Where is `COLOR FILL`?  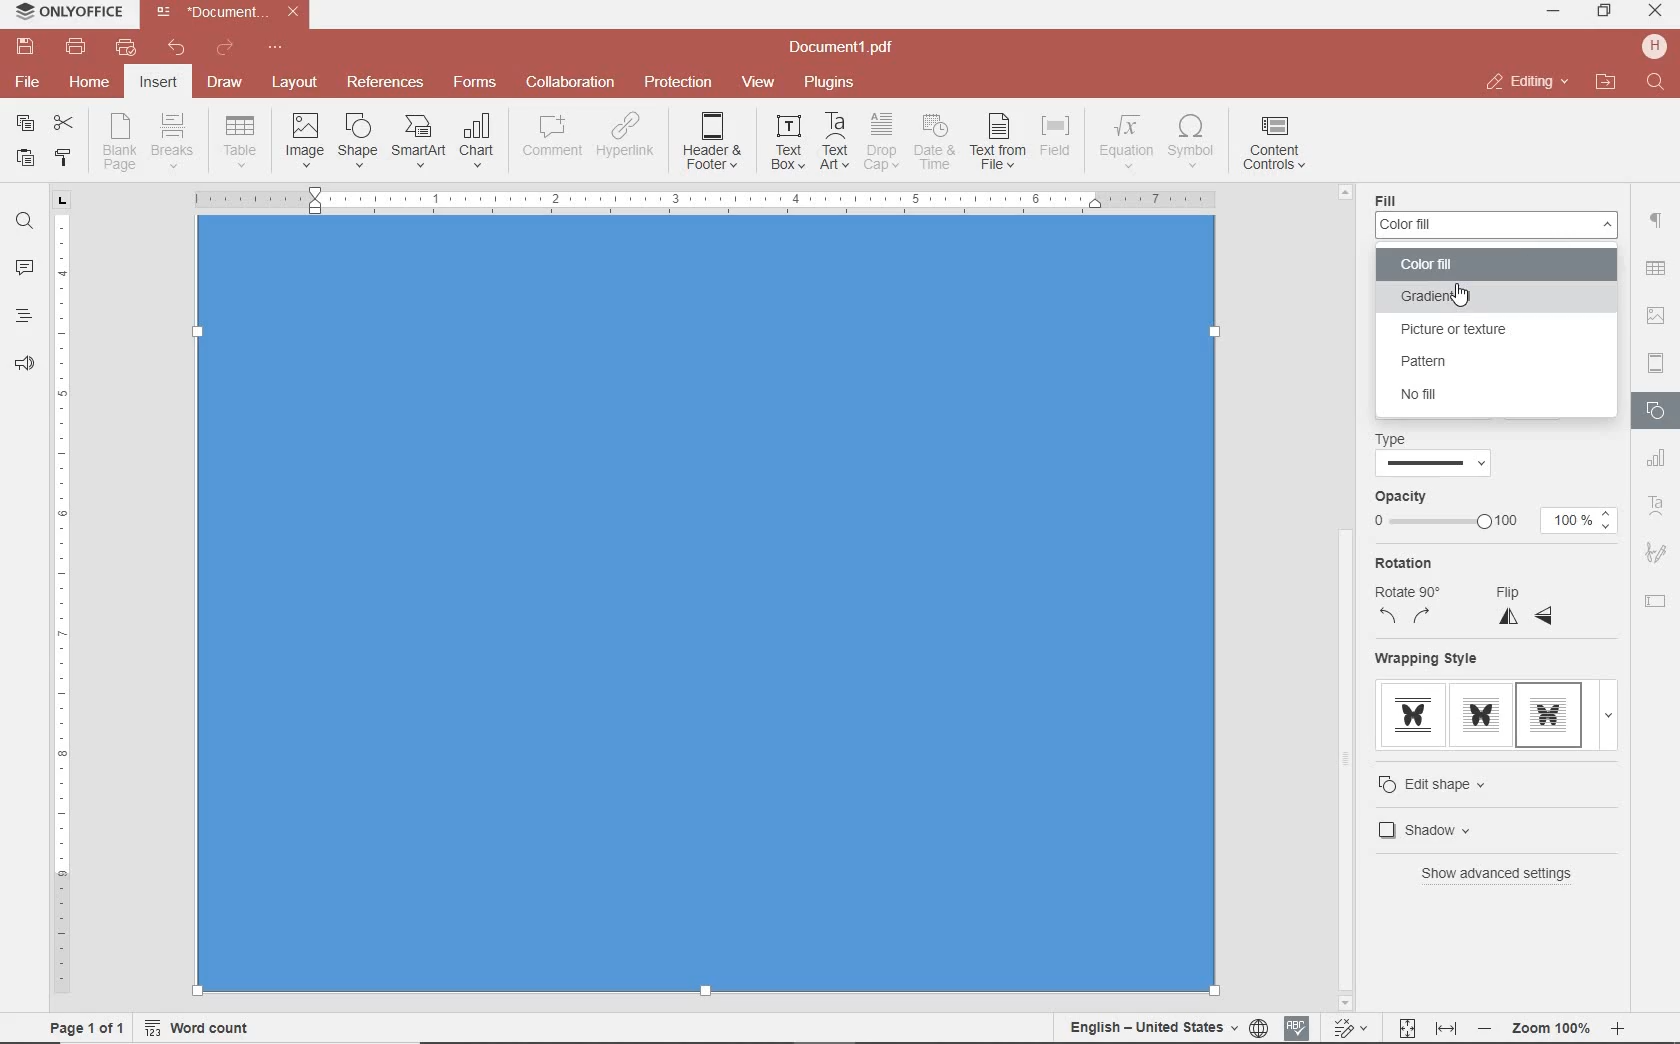 COLOR FILL is located at coordinates (1452, 266).